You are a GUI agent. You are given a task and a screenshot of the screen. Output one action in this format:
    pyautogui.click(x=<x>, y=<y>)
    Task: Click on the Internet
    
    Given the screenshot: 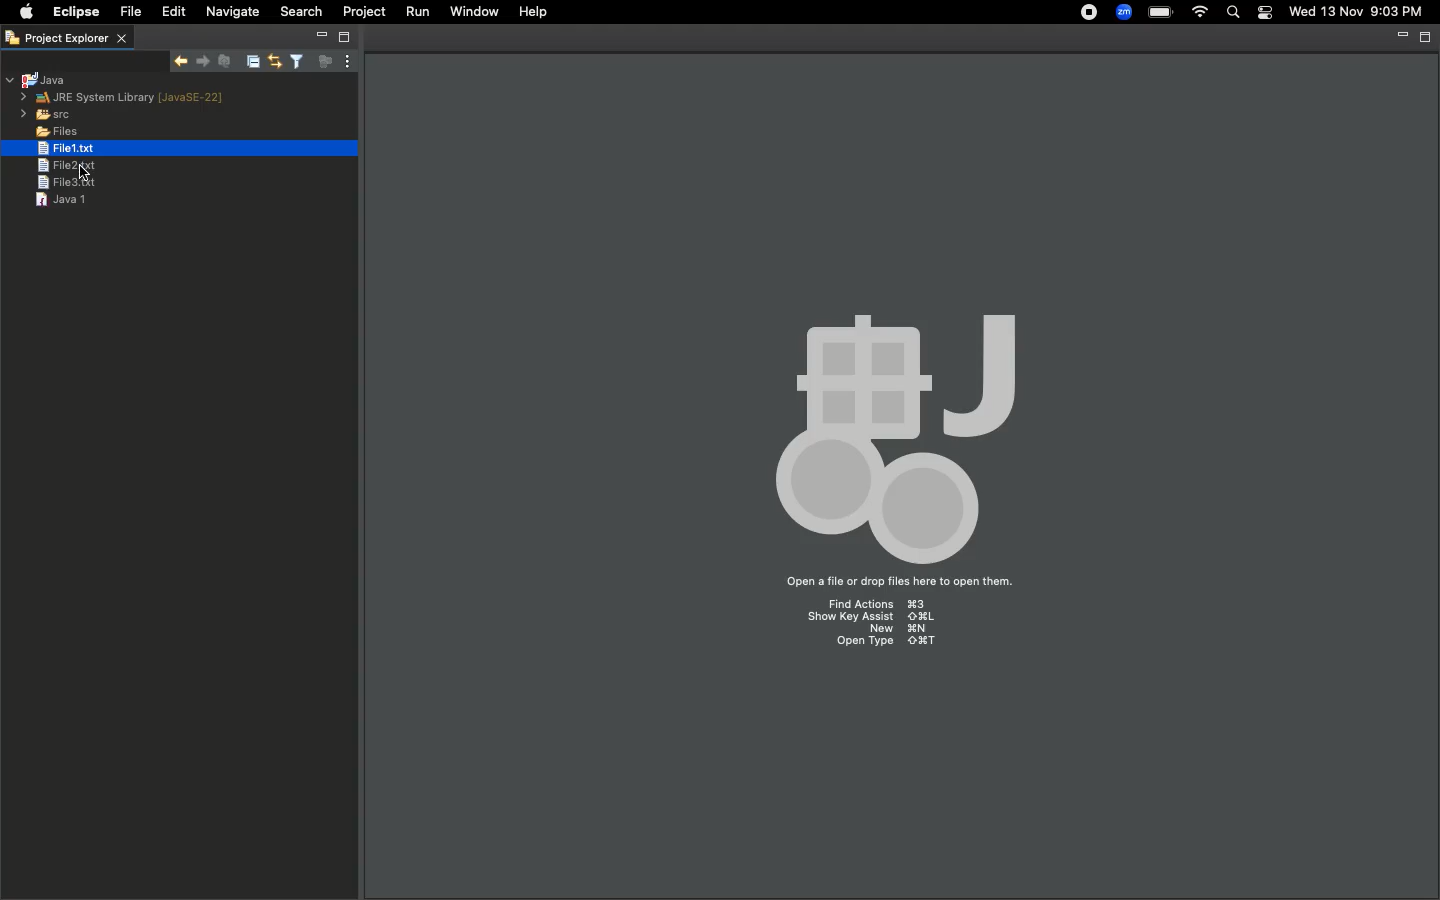 What is the action you would take?
    pyautogui.click(x=1201, y=12)
    